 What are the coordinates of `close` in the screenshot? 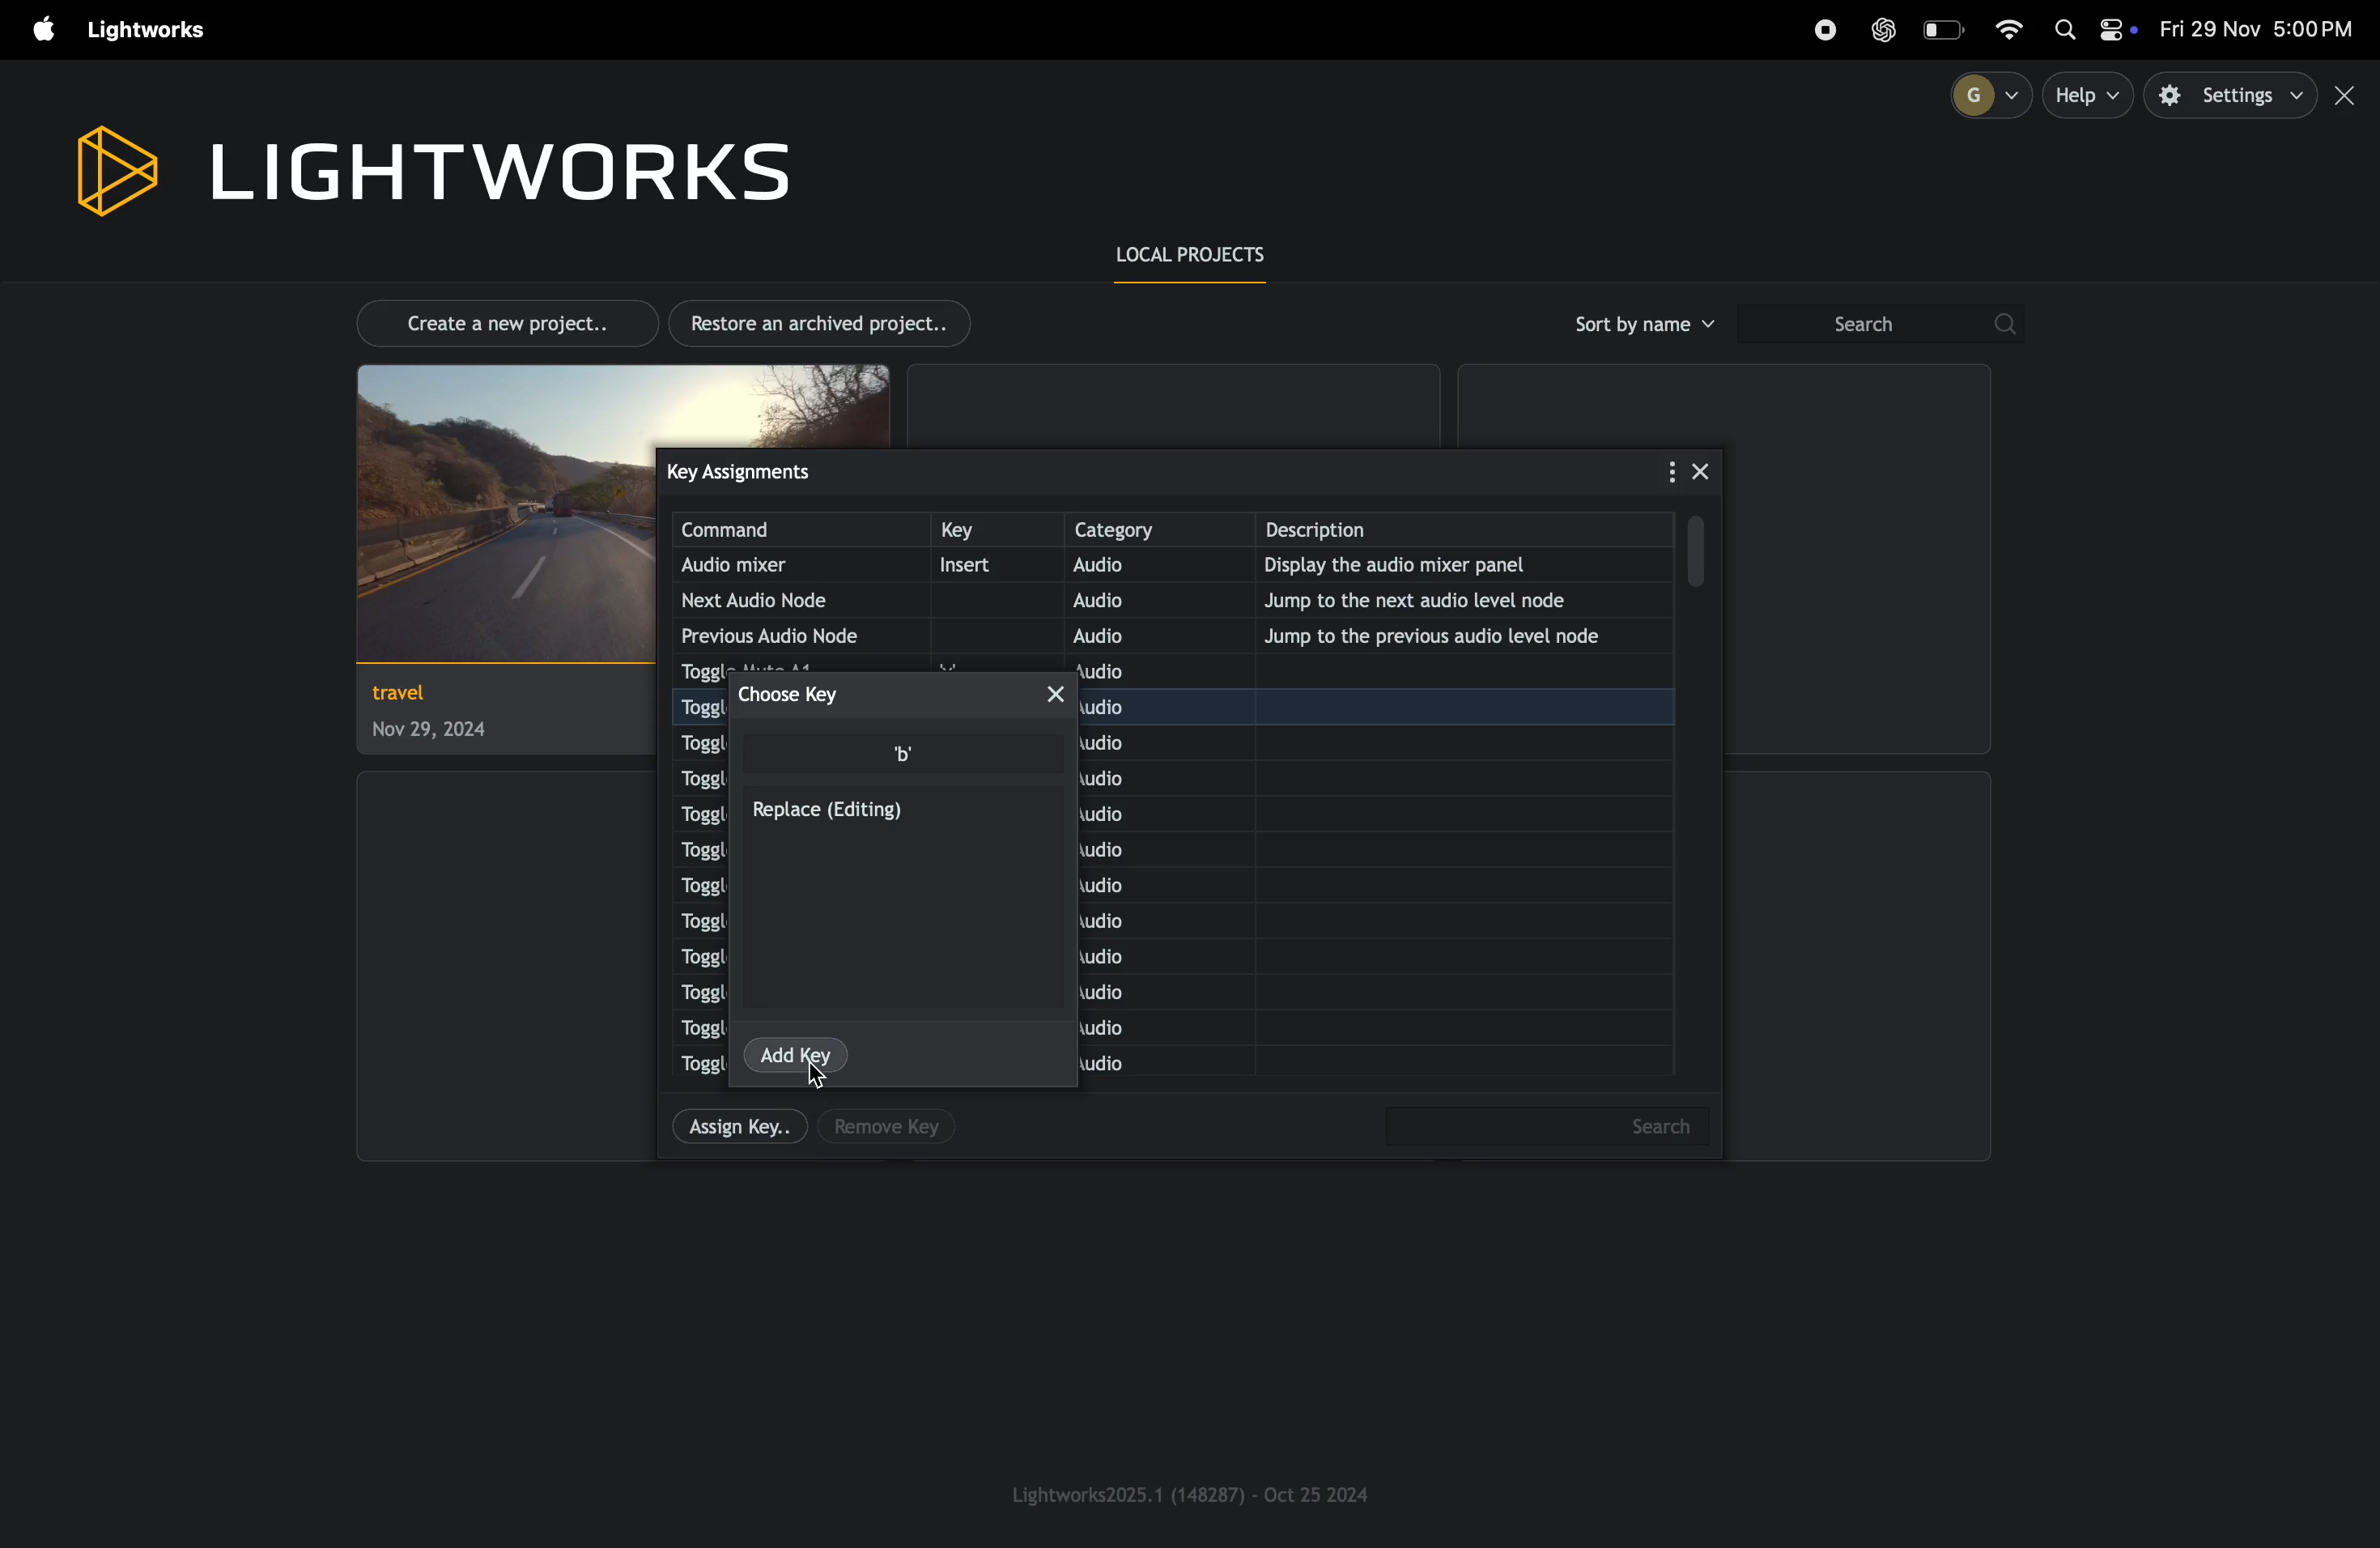 It's located at (2349, 96).